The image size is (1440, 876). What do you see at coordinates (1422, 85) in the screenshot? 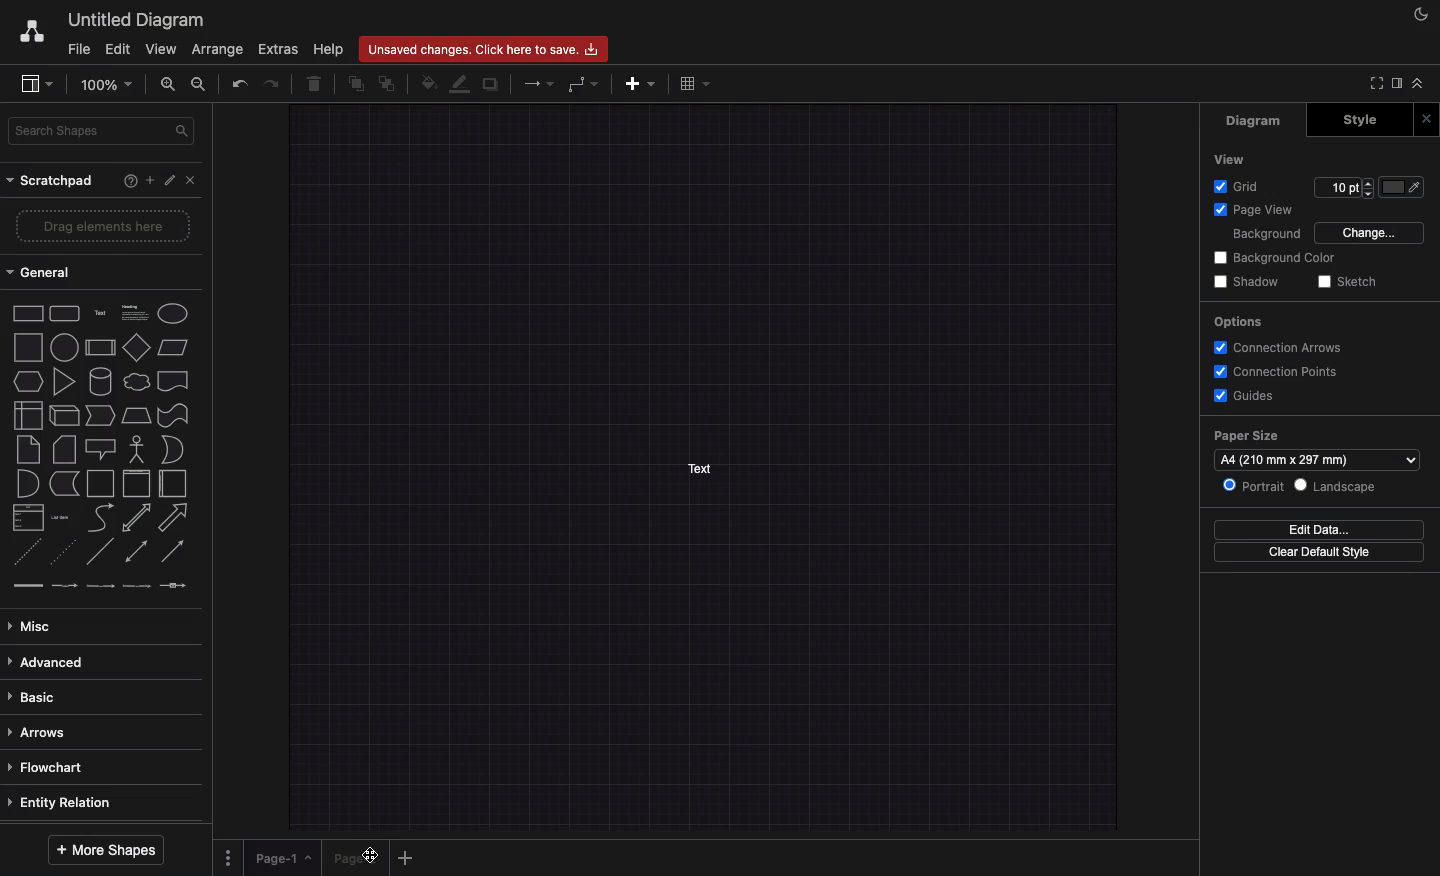
I see `Collapse` at bounding box center [1422, 85].